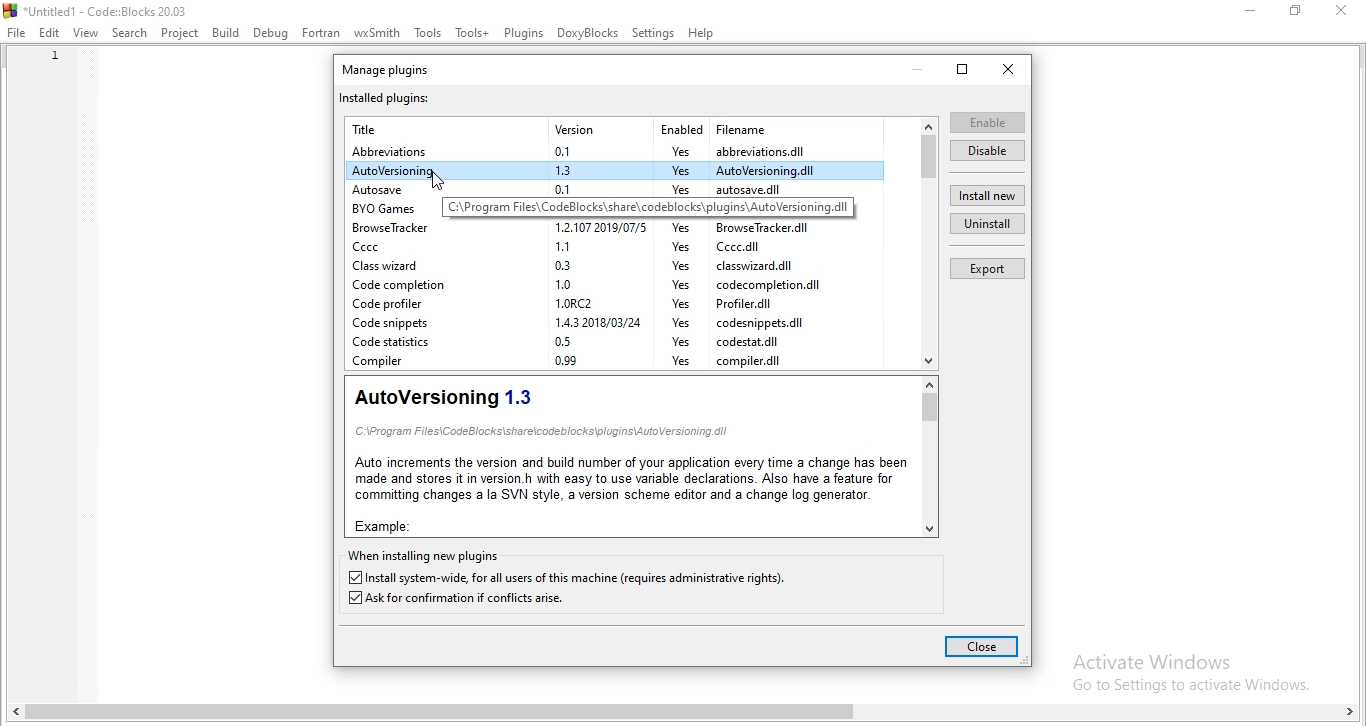  I want to click on Abbreviations 0.1 Yes abbreviations.dll, so click(604, 152).